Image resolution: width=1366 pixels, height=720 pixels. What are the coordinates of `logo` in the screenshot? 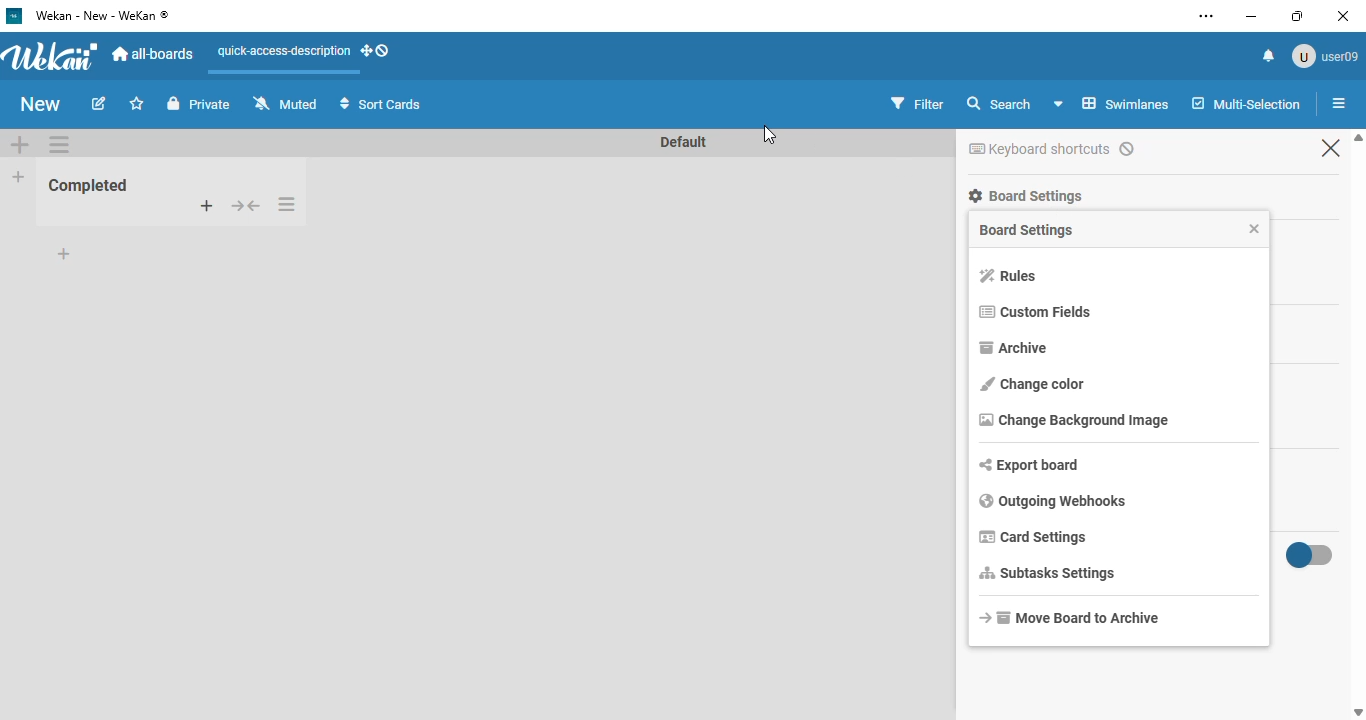 It's located at (14, 16).